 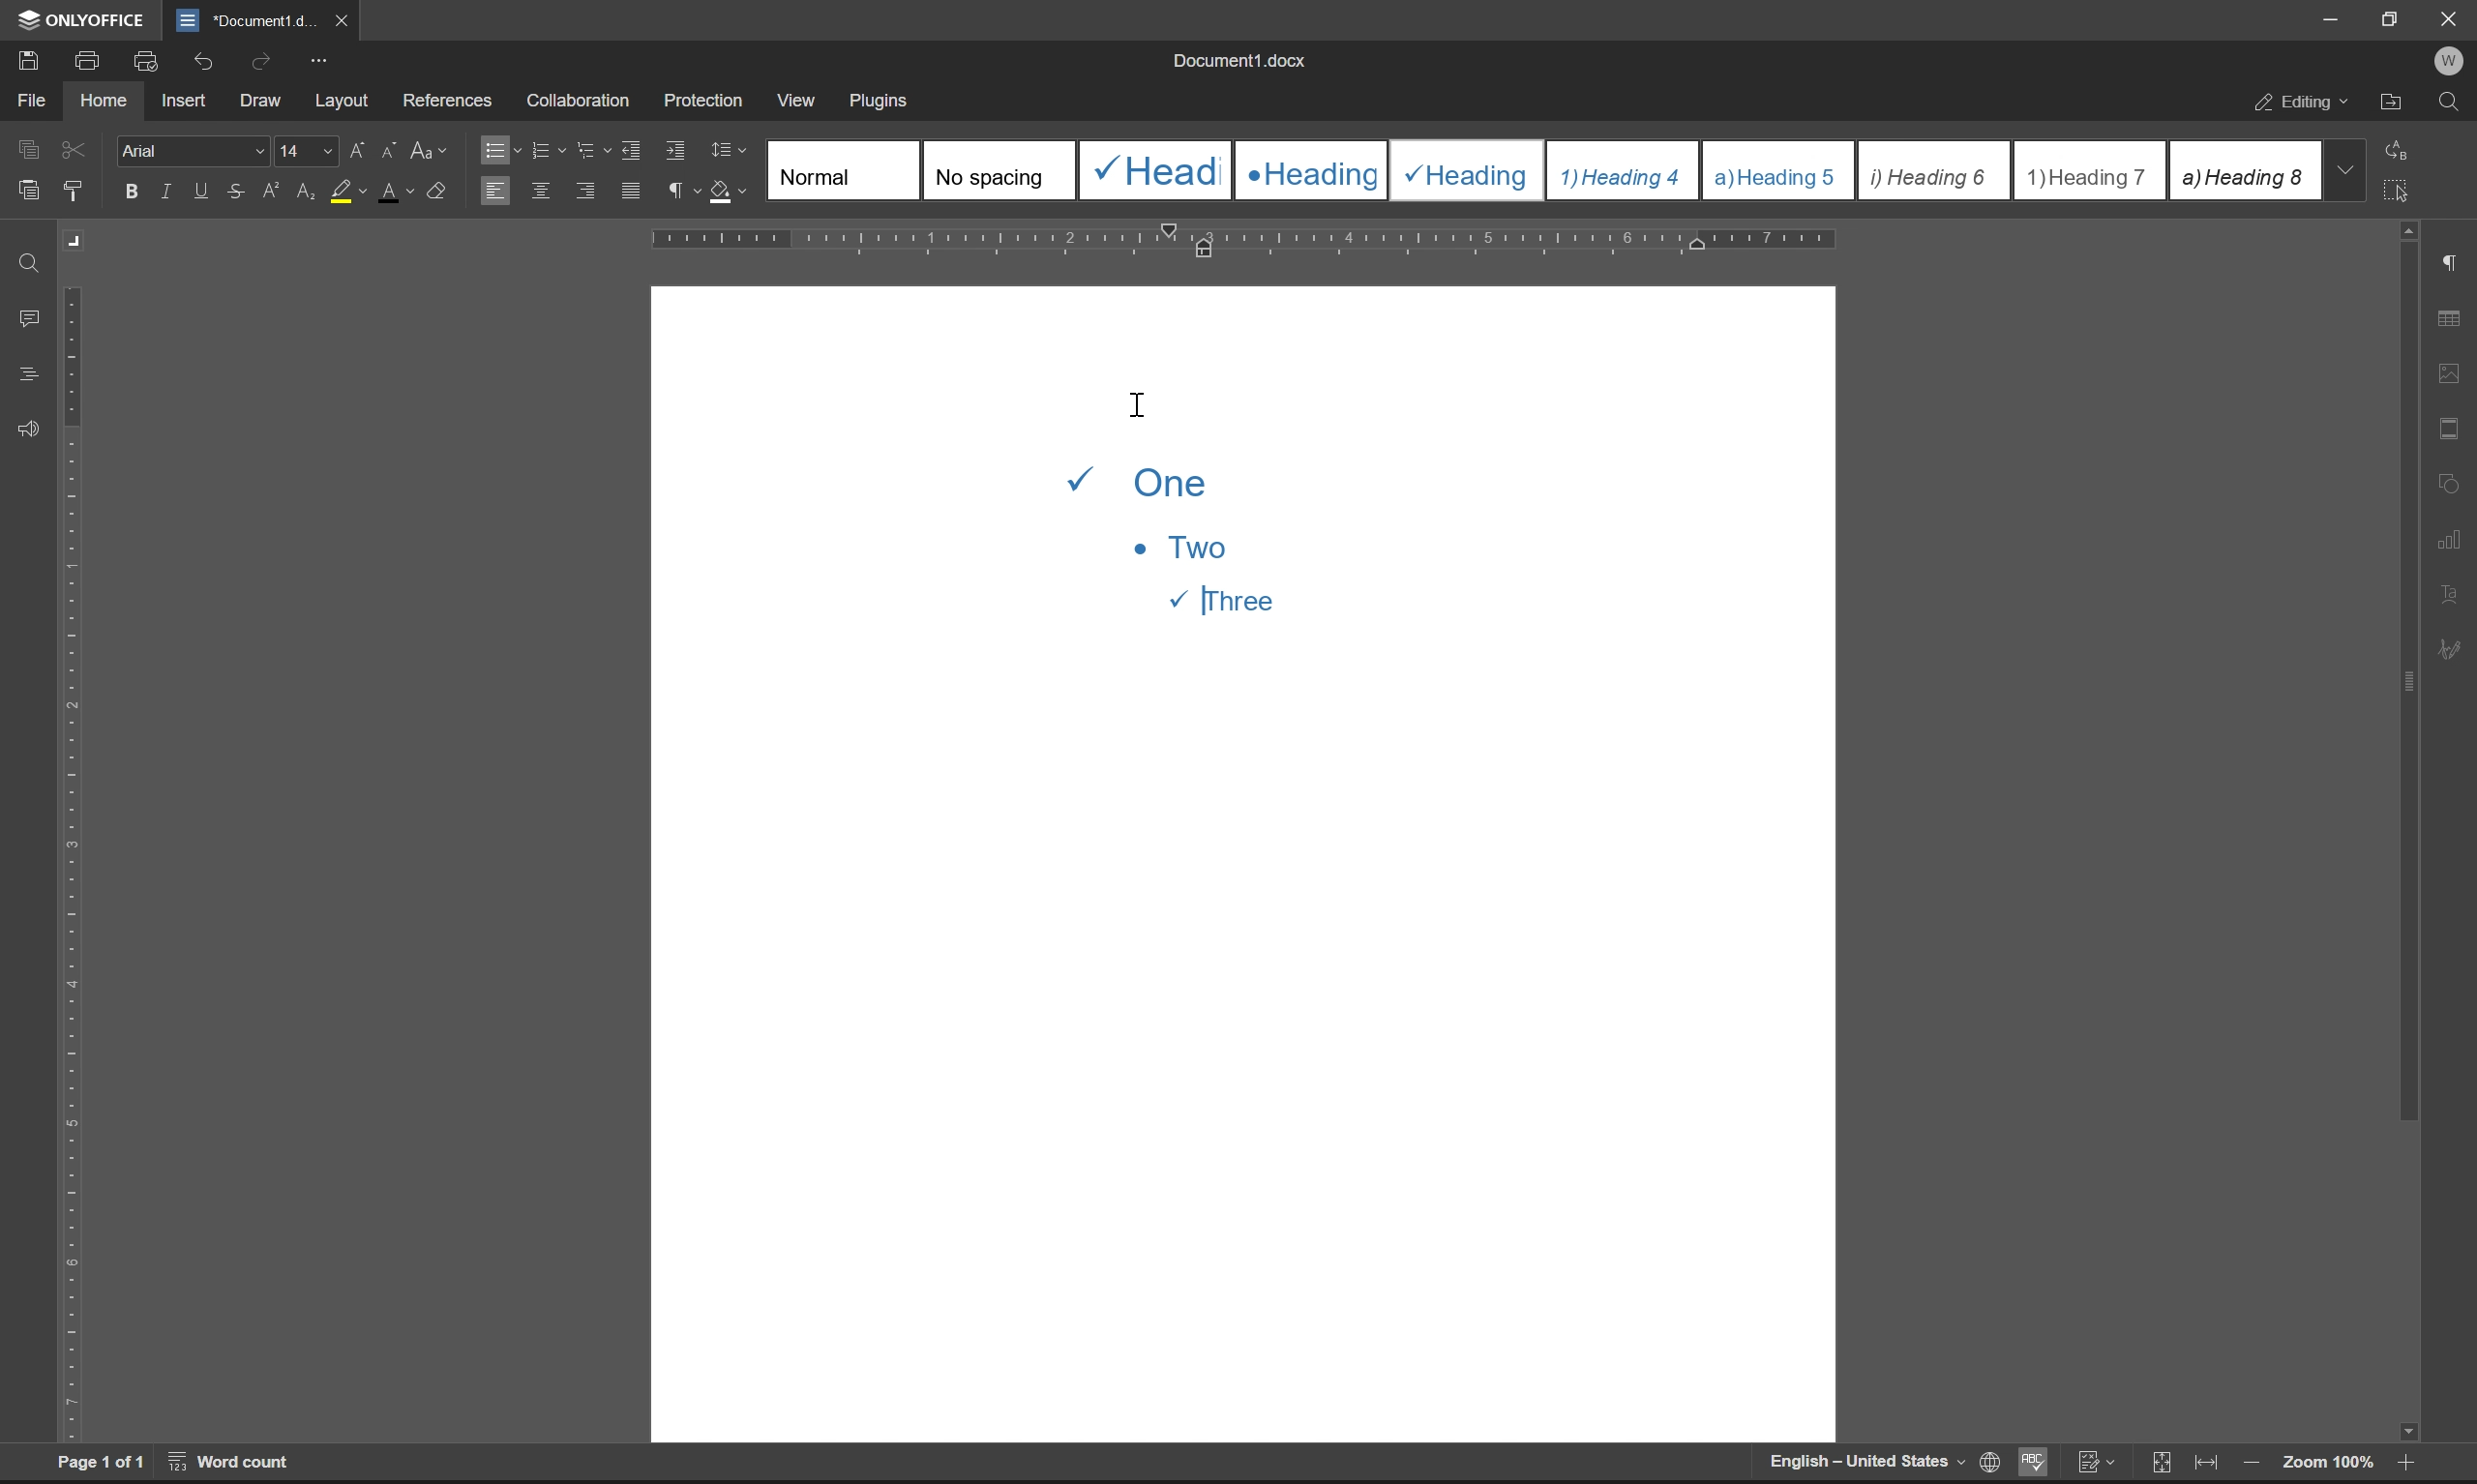 What do you see at coordinates (2160, 1464) in the screenshot?
I see `fit to slide` at bounding box center [2160, 1464].